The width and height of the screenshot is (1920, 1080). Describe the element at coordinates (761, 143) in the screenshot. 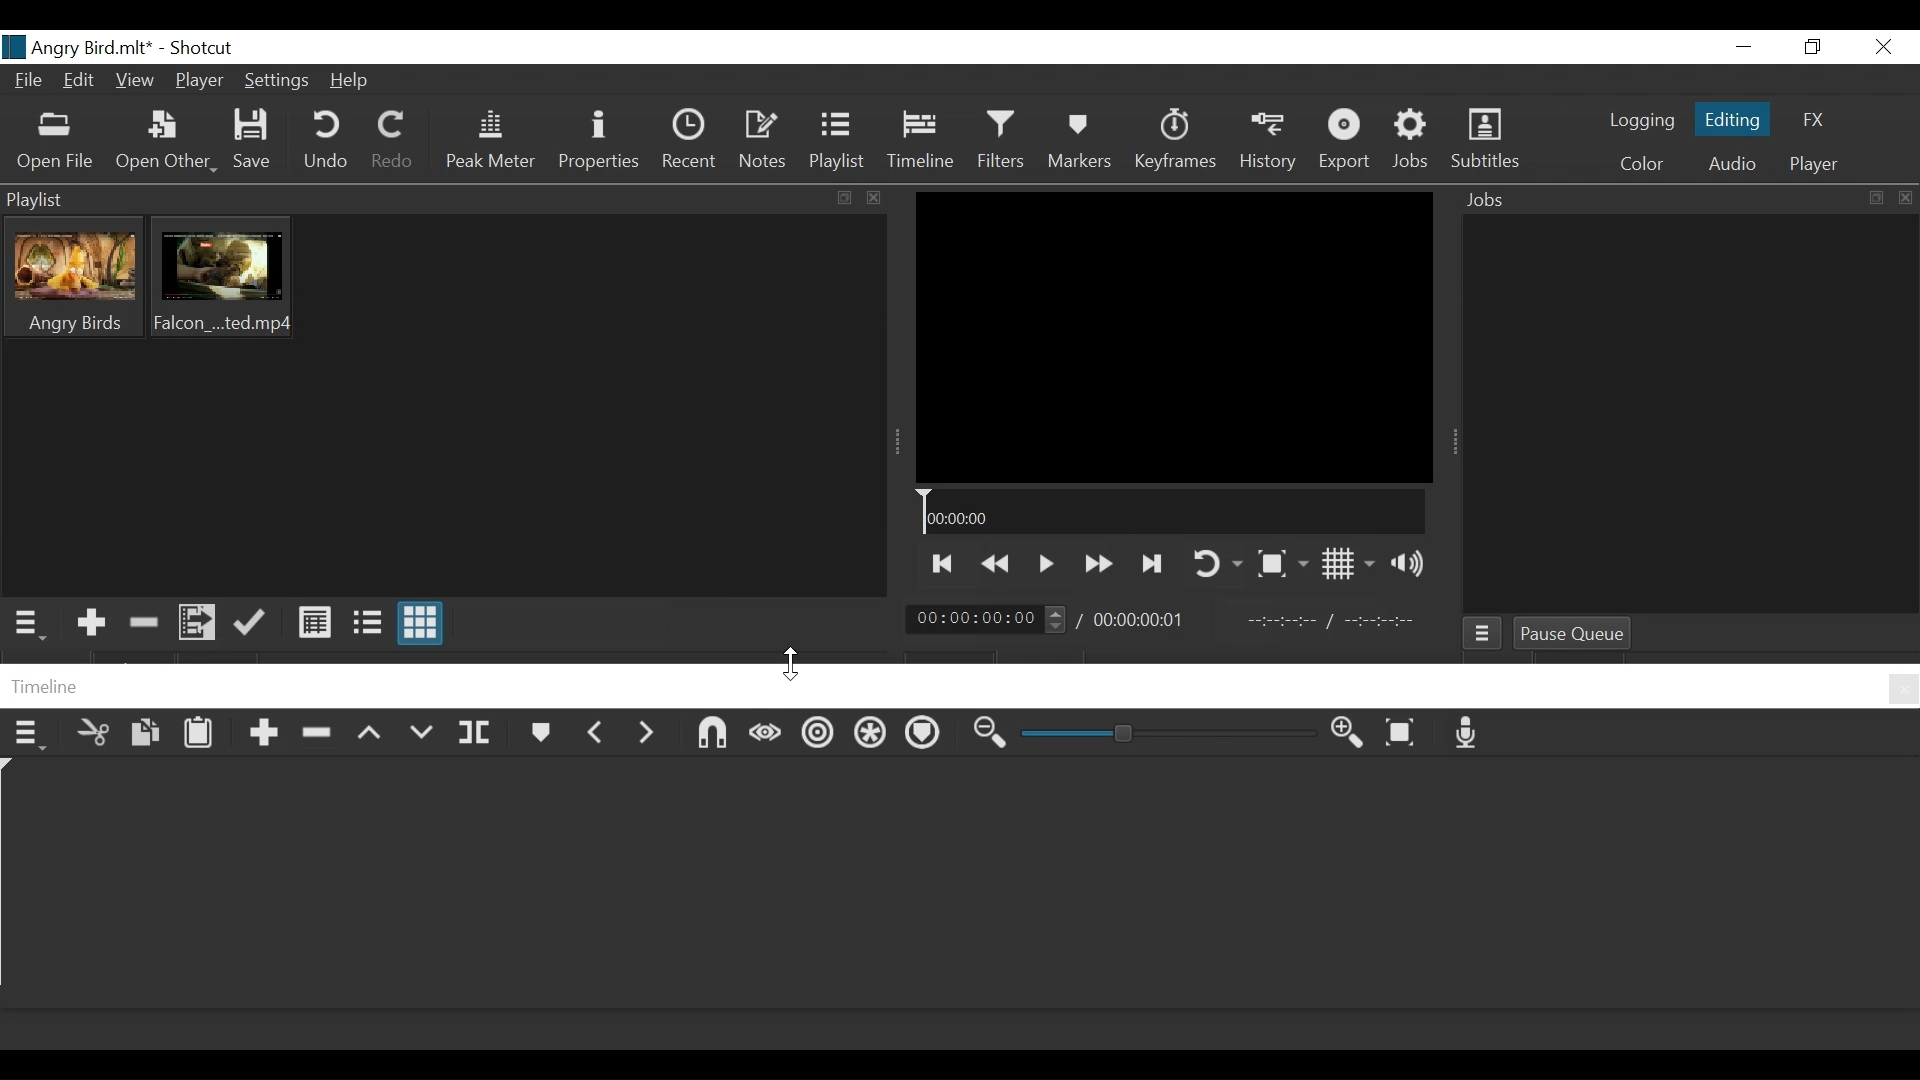

I see `Notes` at that location.